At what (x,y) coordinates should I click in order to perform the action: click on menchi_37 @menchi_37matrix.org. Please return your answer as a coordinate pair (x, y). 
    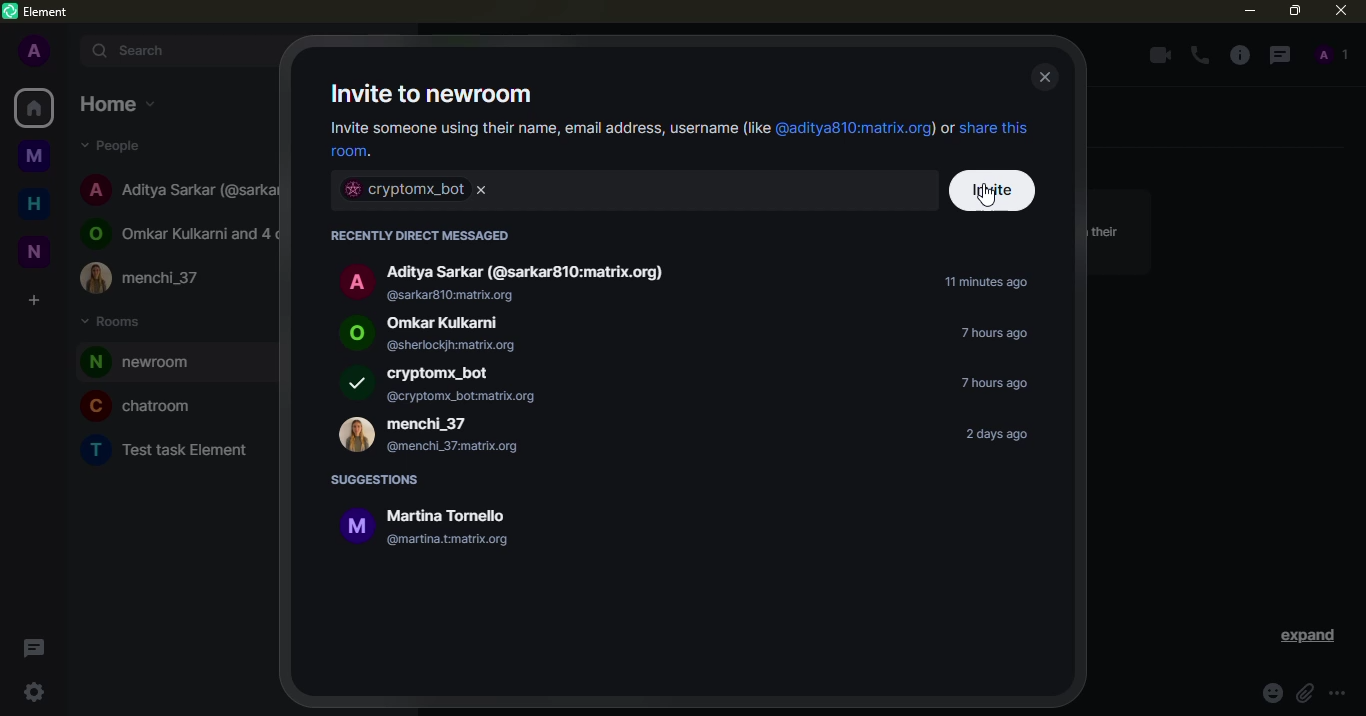
    Looking at the image, I should click on (430, 438).